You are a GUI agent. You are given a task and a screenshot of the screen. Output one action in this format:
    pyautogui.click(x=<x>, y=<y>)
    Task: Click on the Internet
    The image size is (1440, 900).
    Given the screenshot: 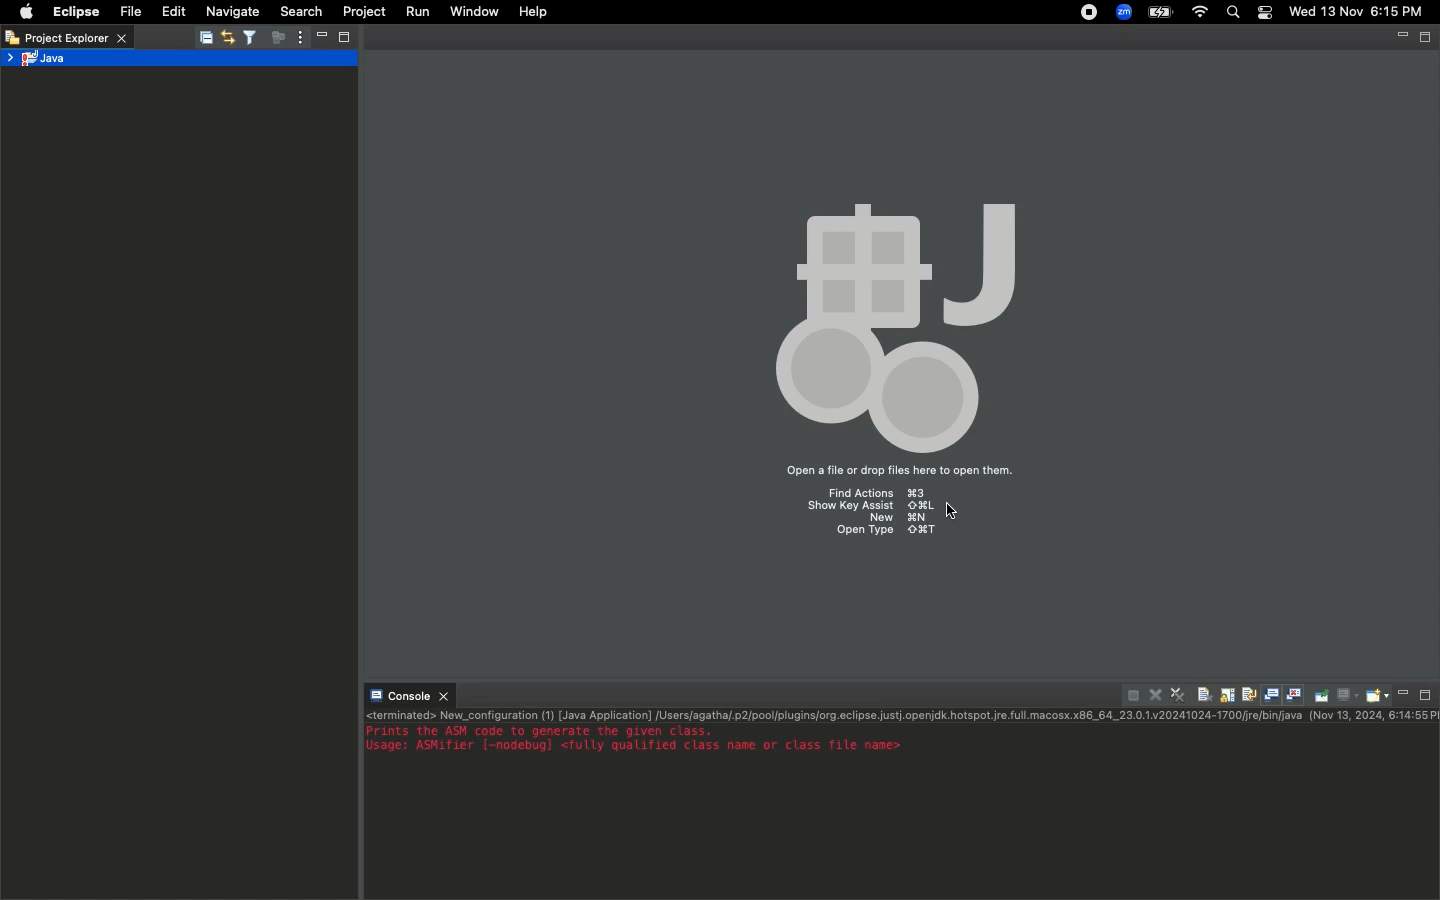 What is the action you would take?
    pyautogui.click(x=1198, y=14)
    